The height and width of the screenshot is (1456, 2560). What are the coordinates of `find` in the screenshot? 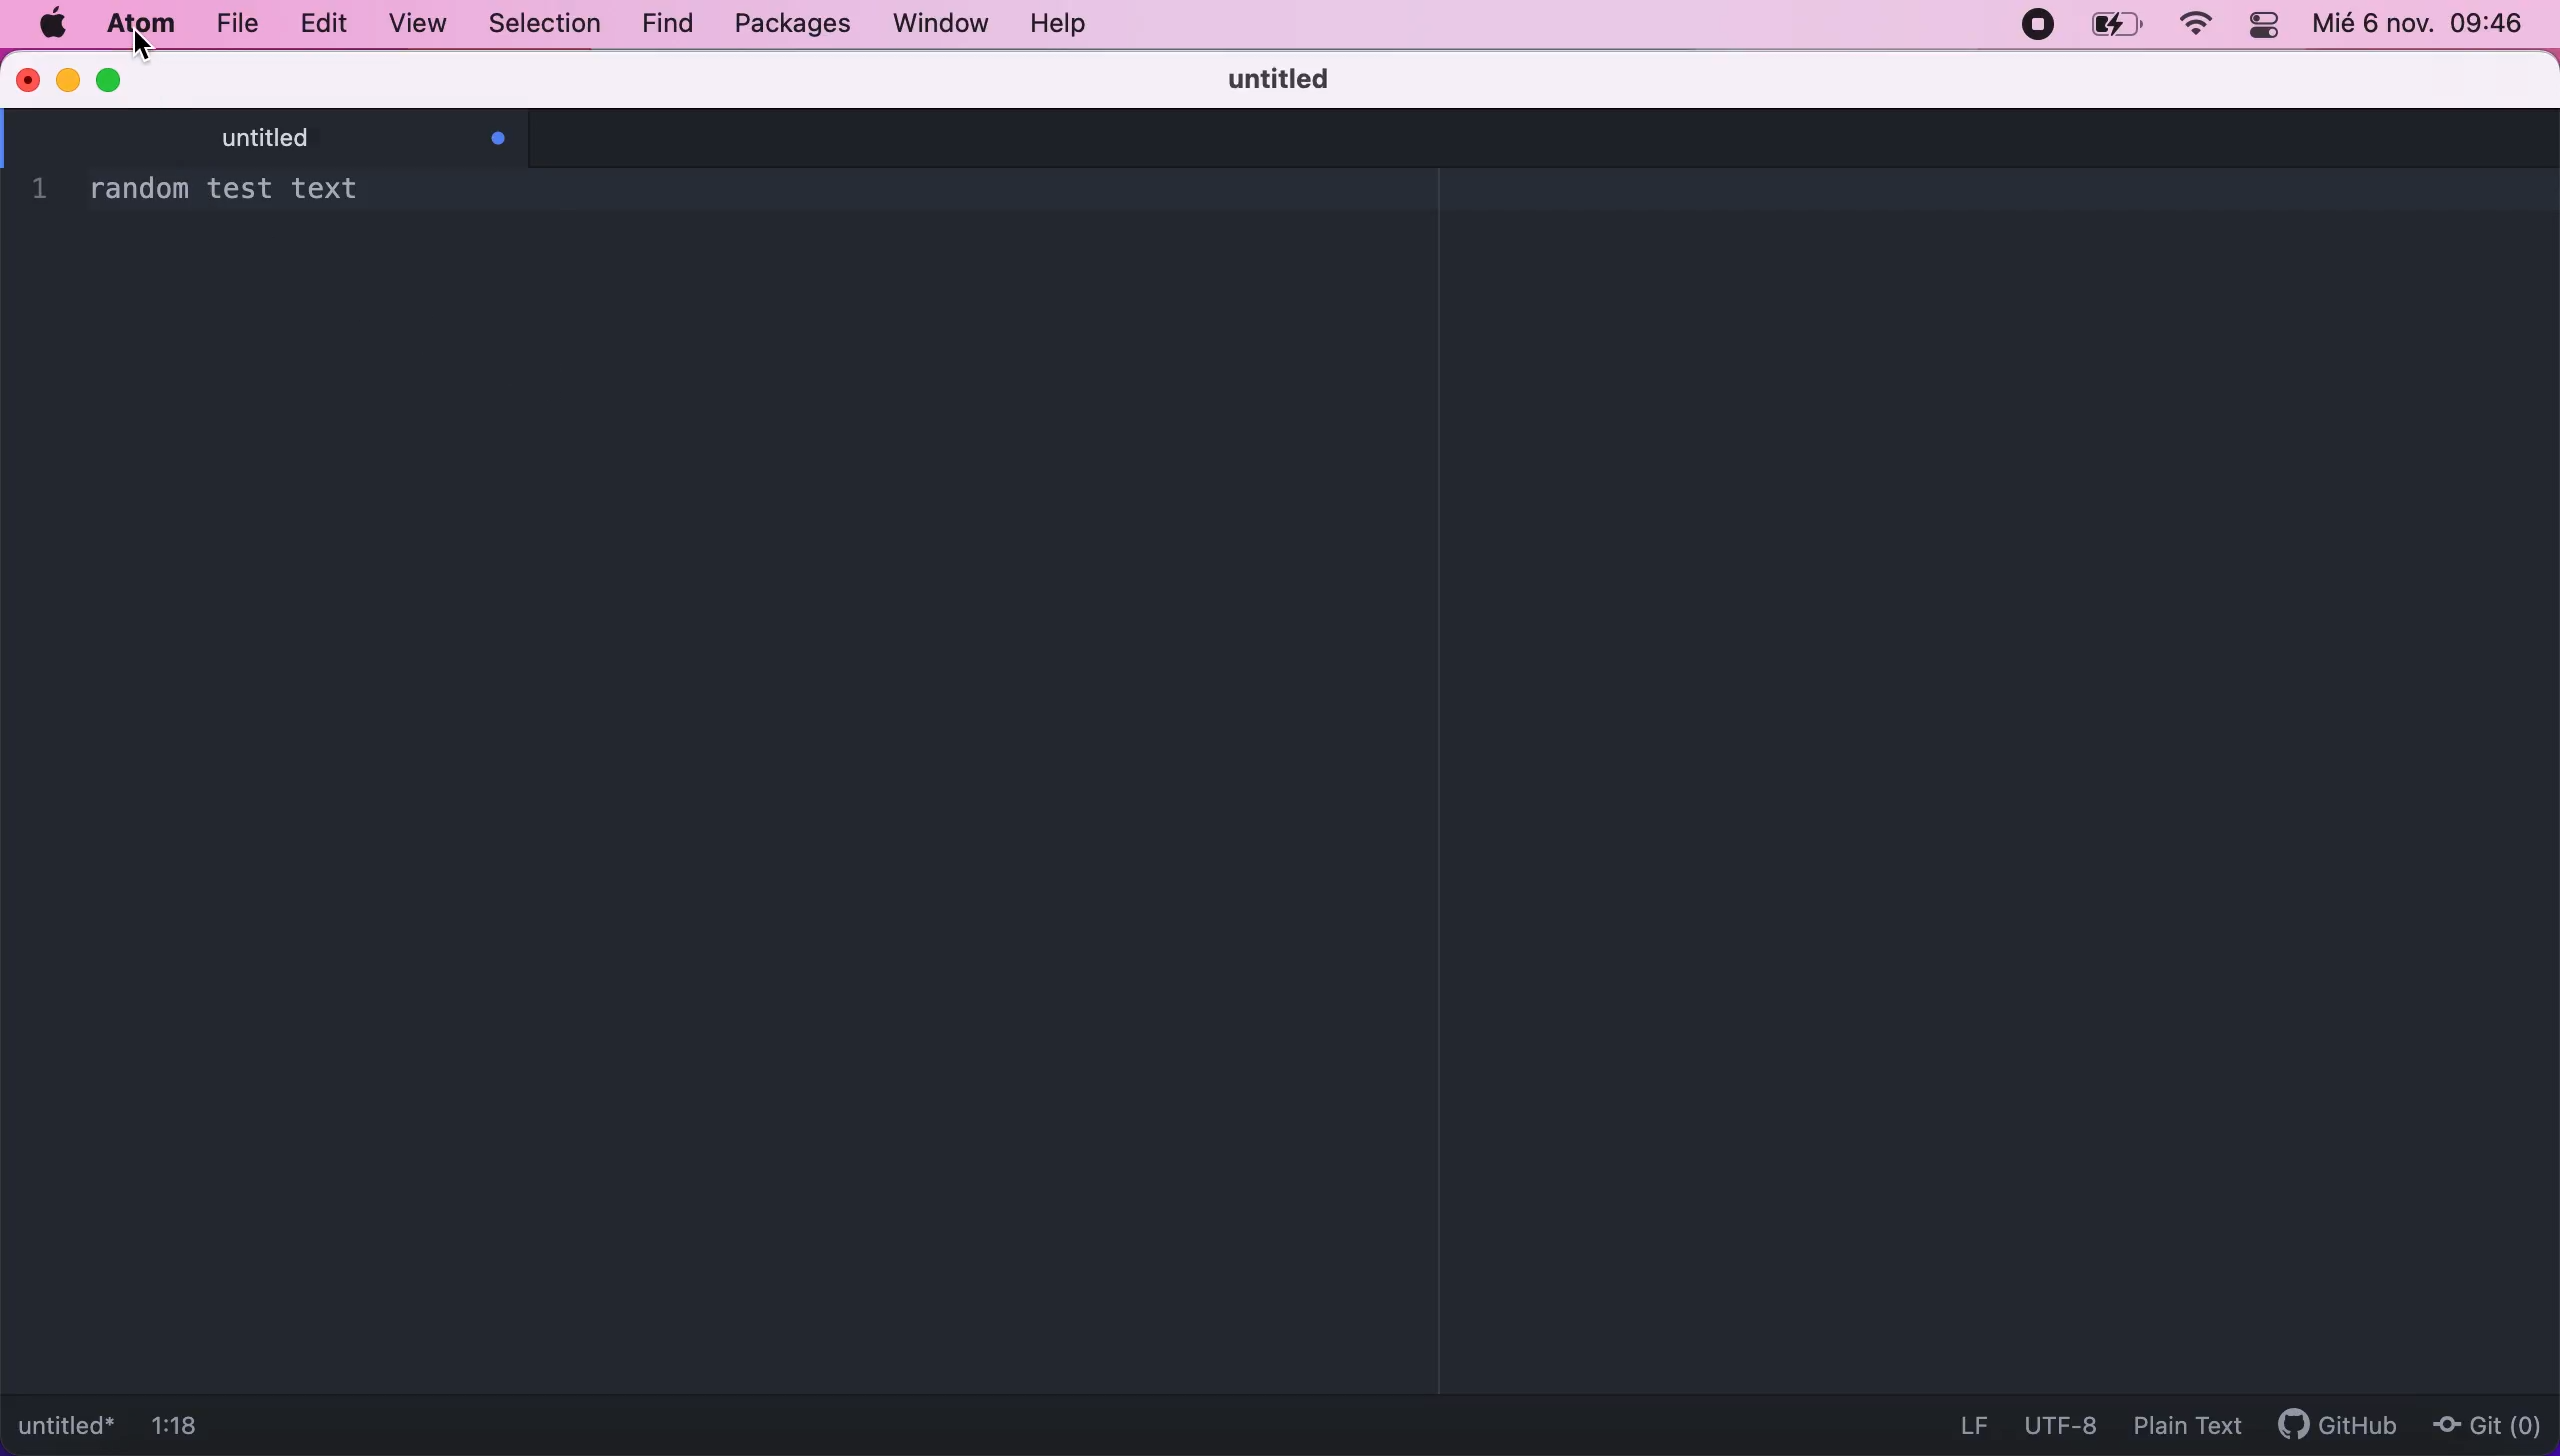 It's located at (669, 26).